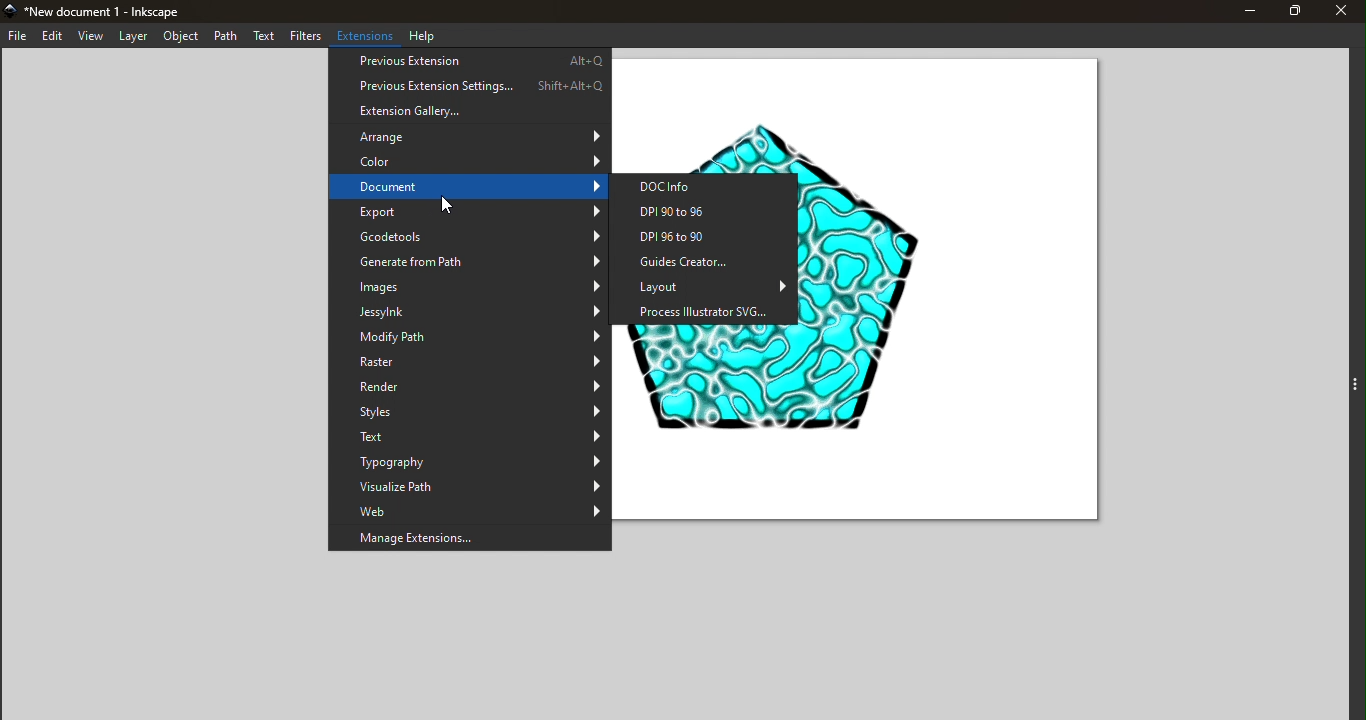 The image size is (1366, 720). What do you see at coordinates (470, 112) in the screenshot?
I see `Extension Gallery...` at bounding box center [470, 112].